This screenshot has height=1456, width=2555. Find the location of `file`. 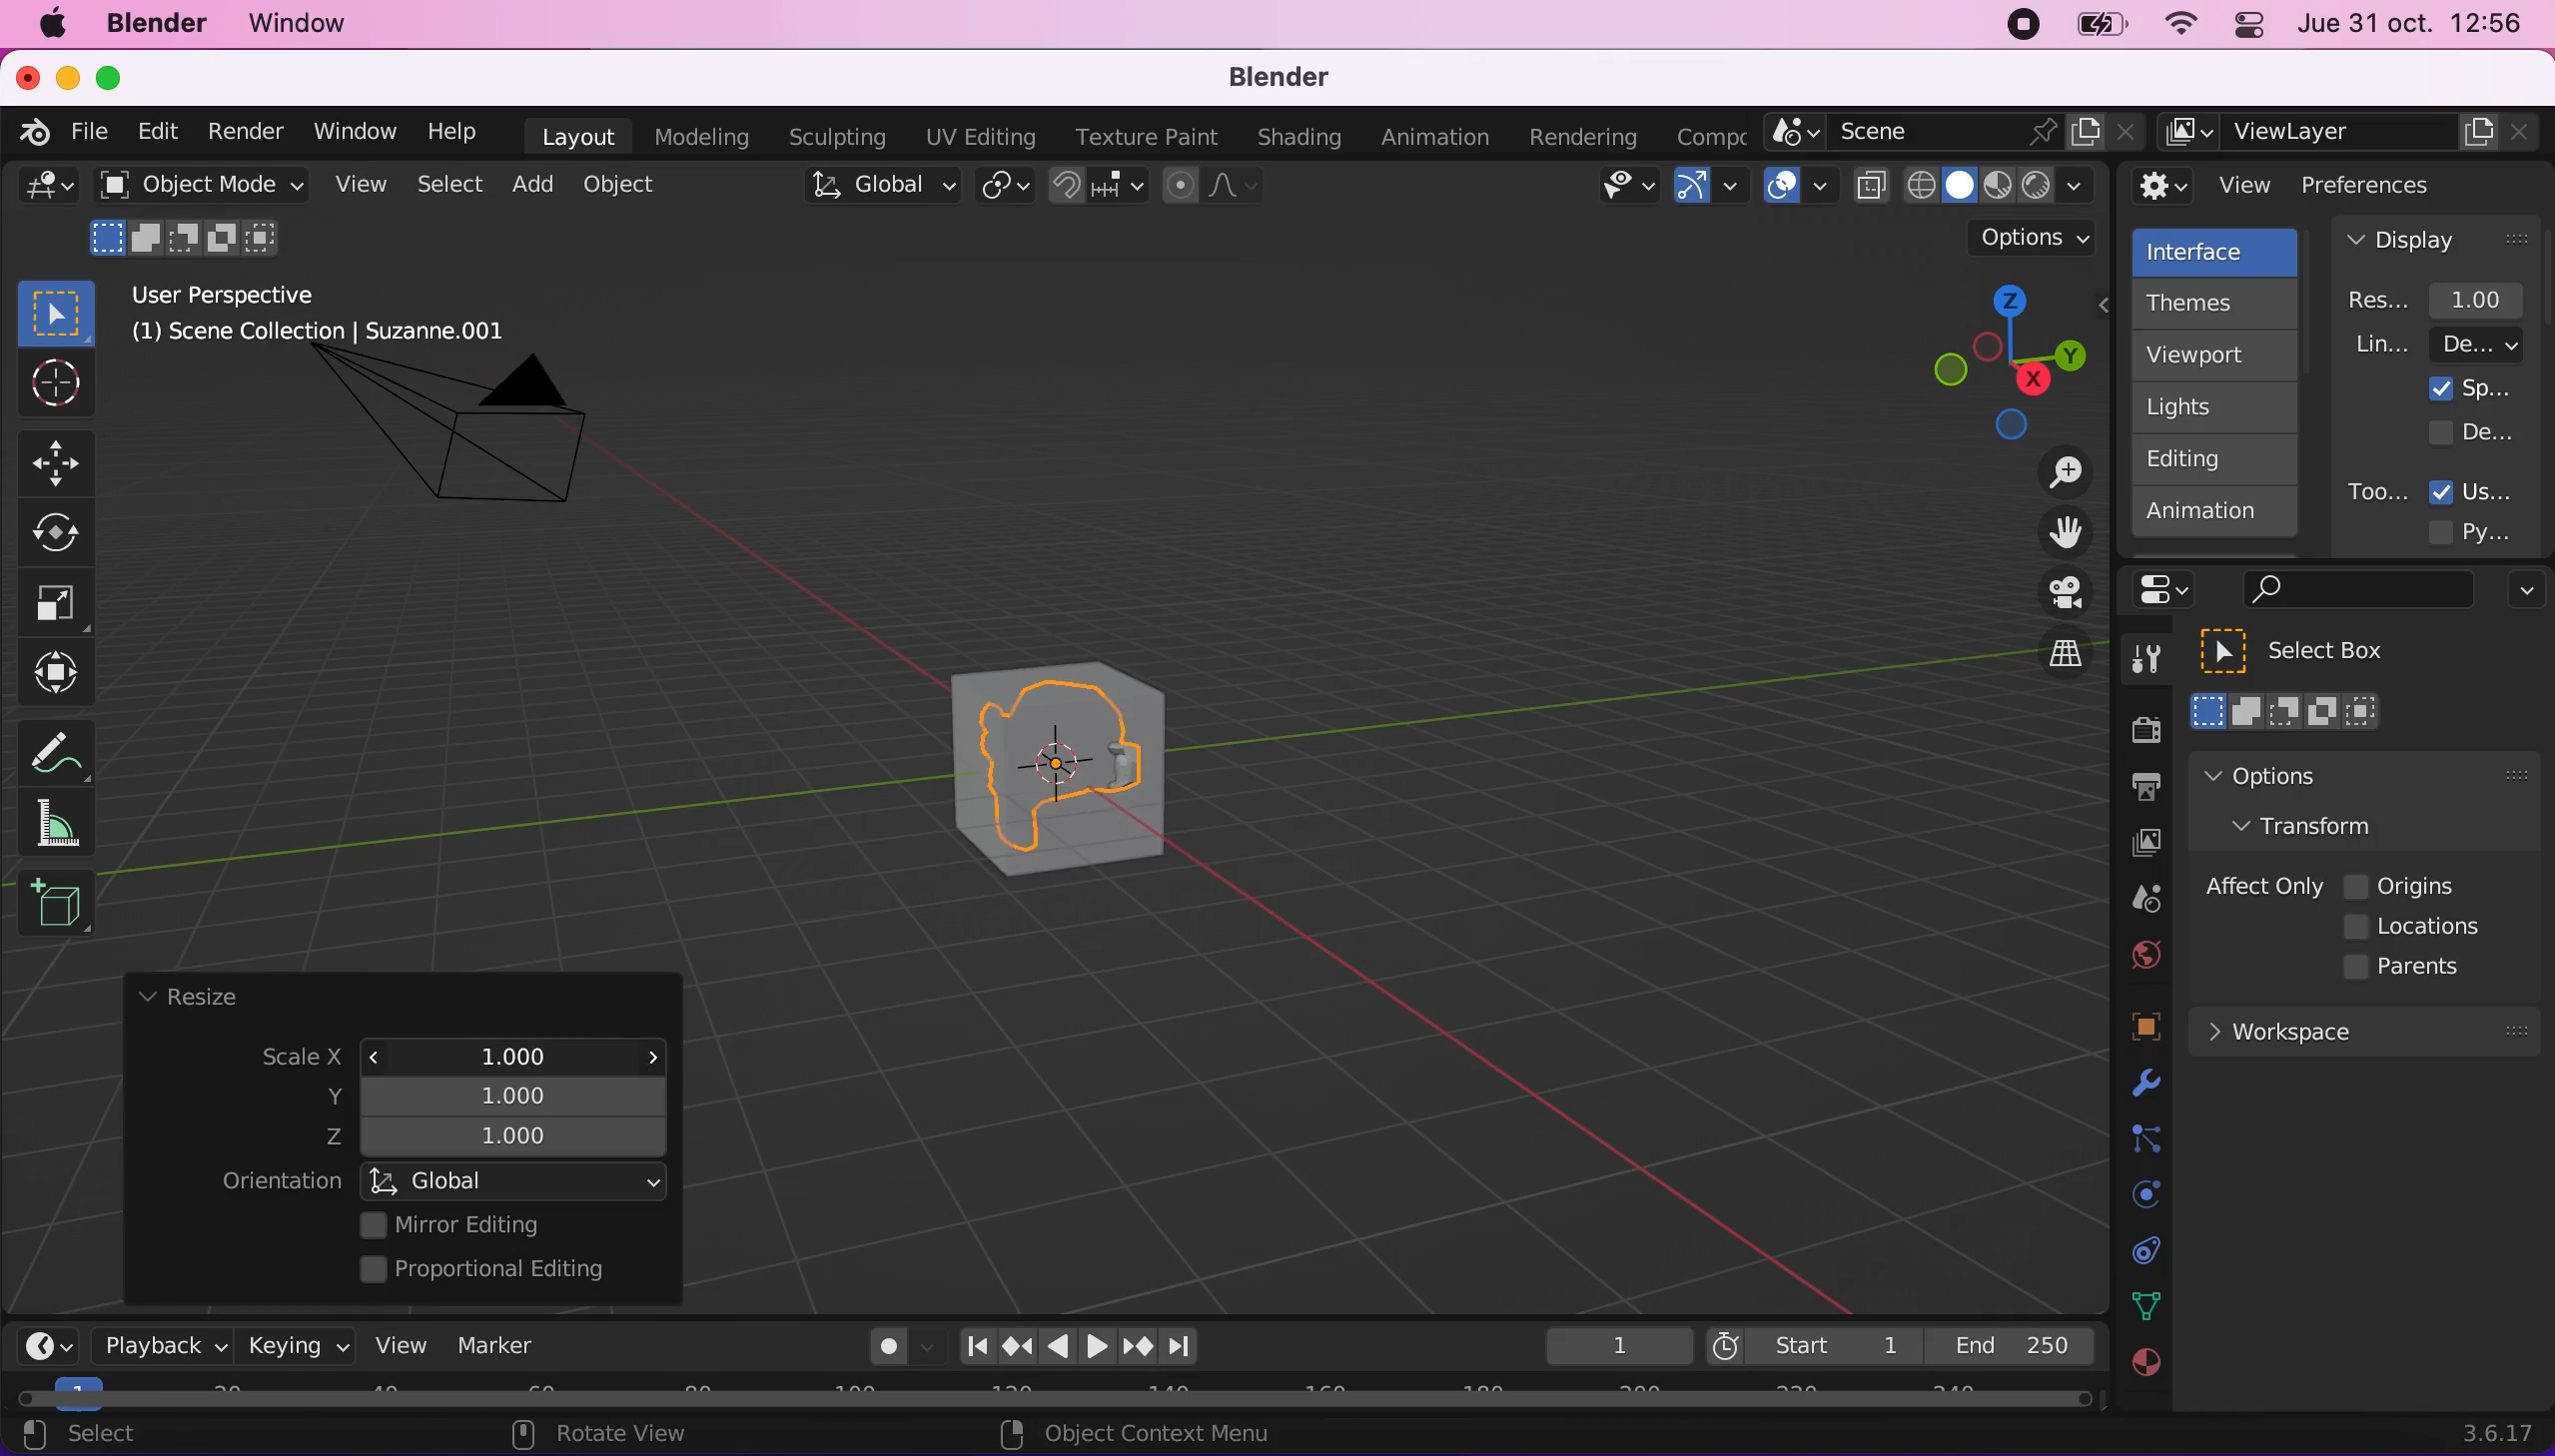

file is located at coordinates (86, 132).